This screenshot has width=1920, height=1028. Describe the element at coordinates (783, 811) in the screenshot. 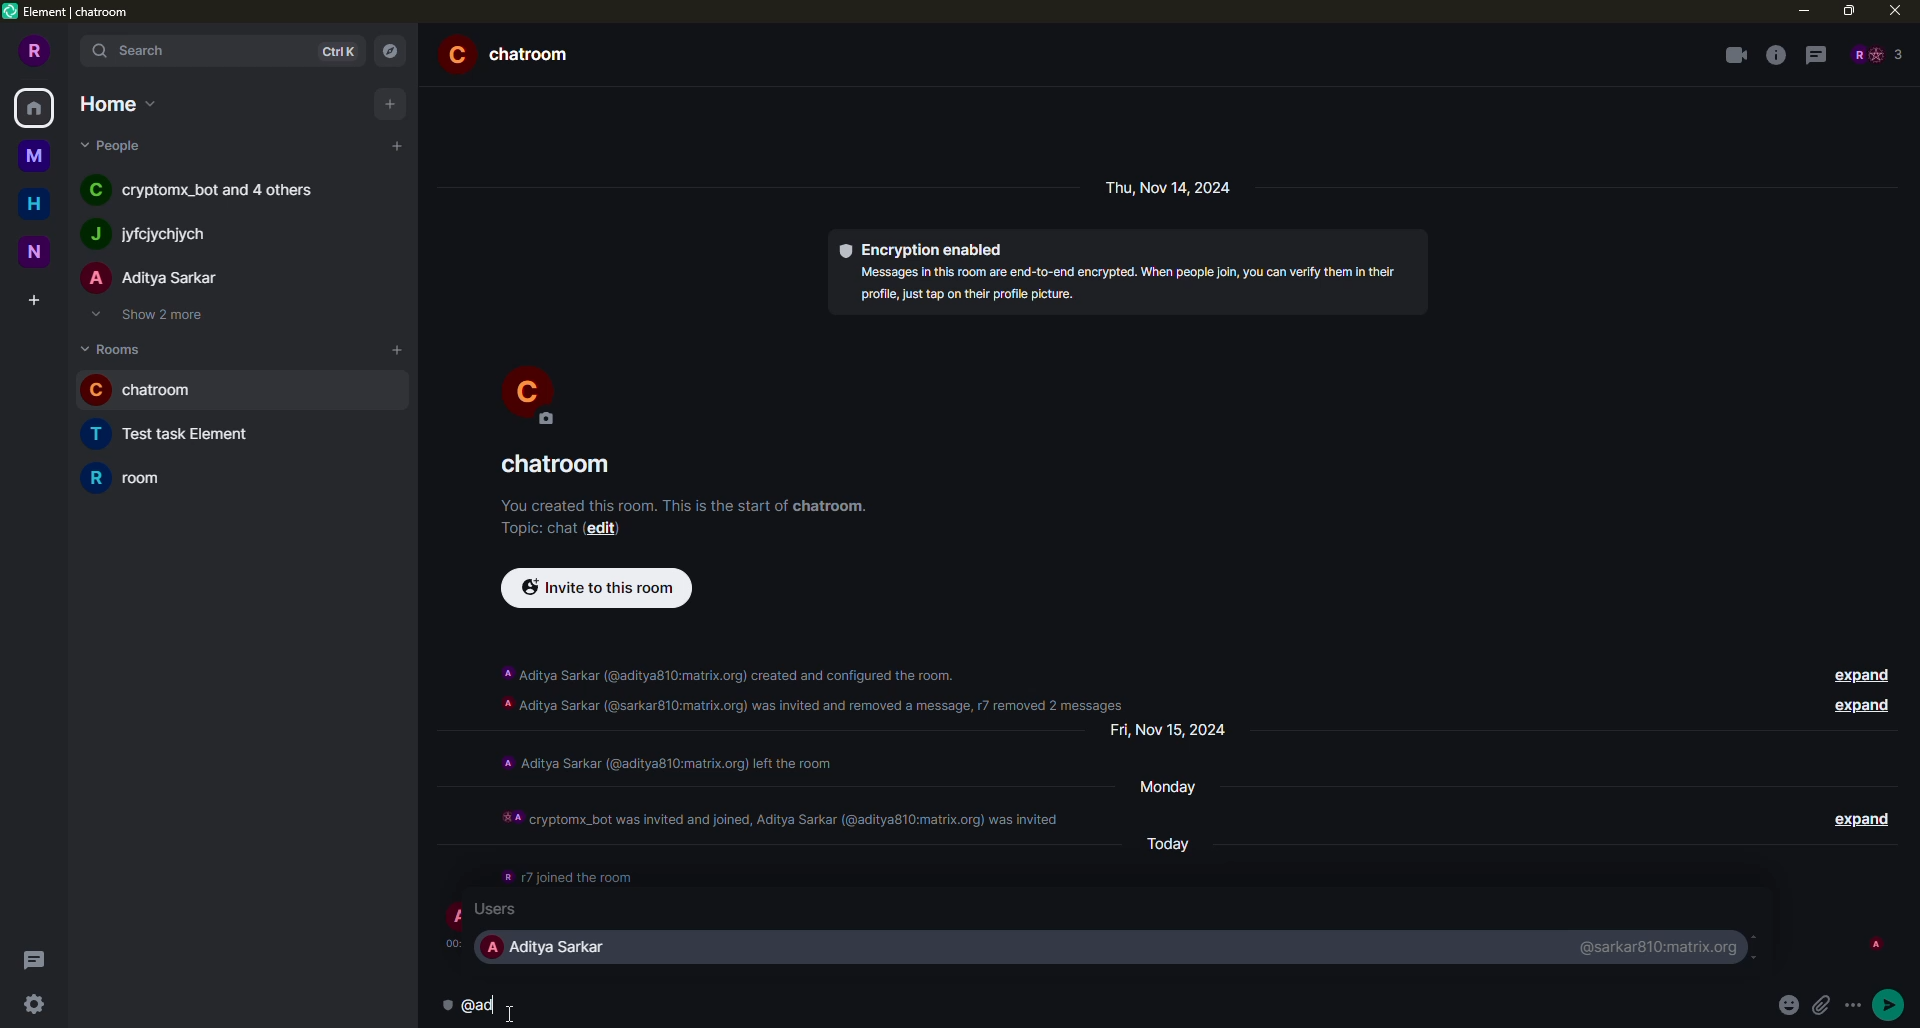

I see `info` at that location.